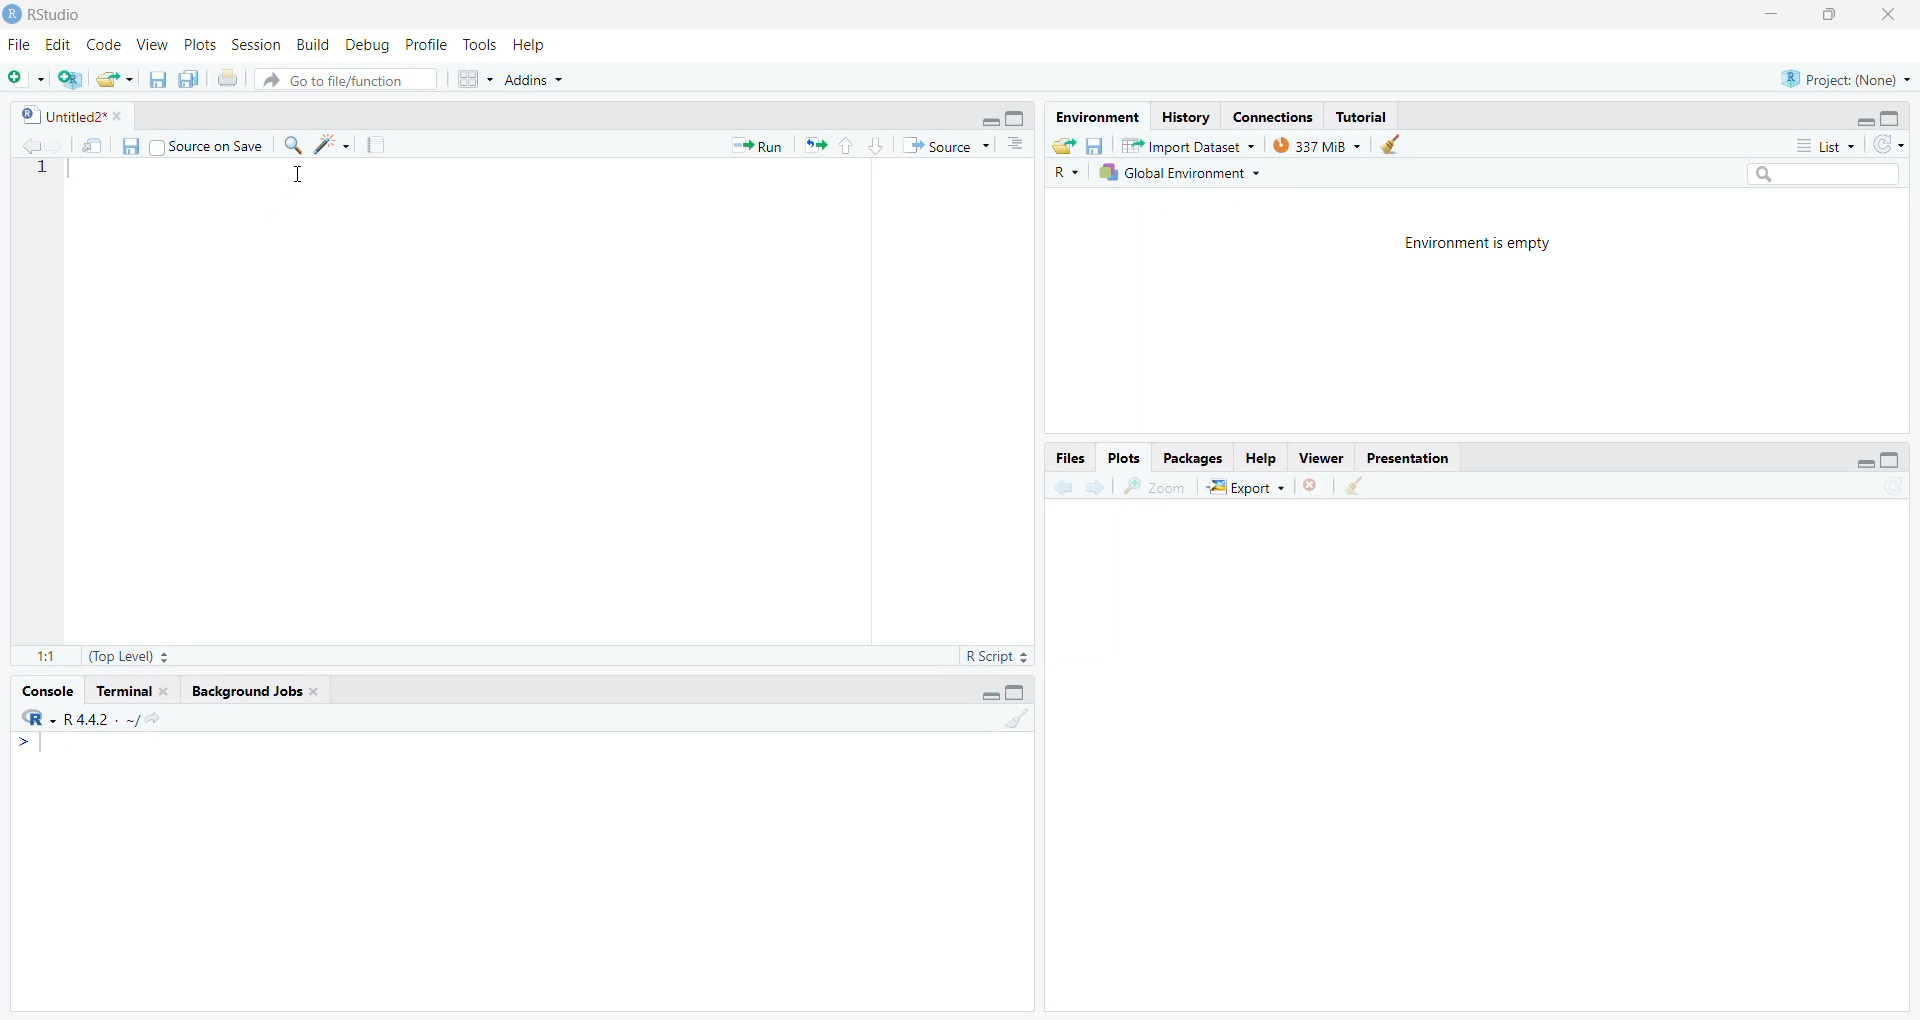 Image resolution: width=1920 pixels, height=1020 pixels. What do you see at coordinates (1063, 487) in the screenshot?
I see `go back` at bounding box center [1063, 487].